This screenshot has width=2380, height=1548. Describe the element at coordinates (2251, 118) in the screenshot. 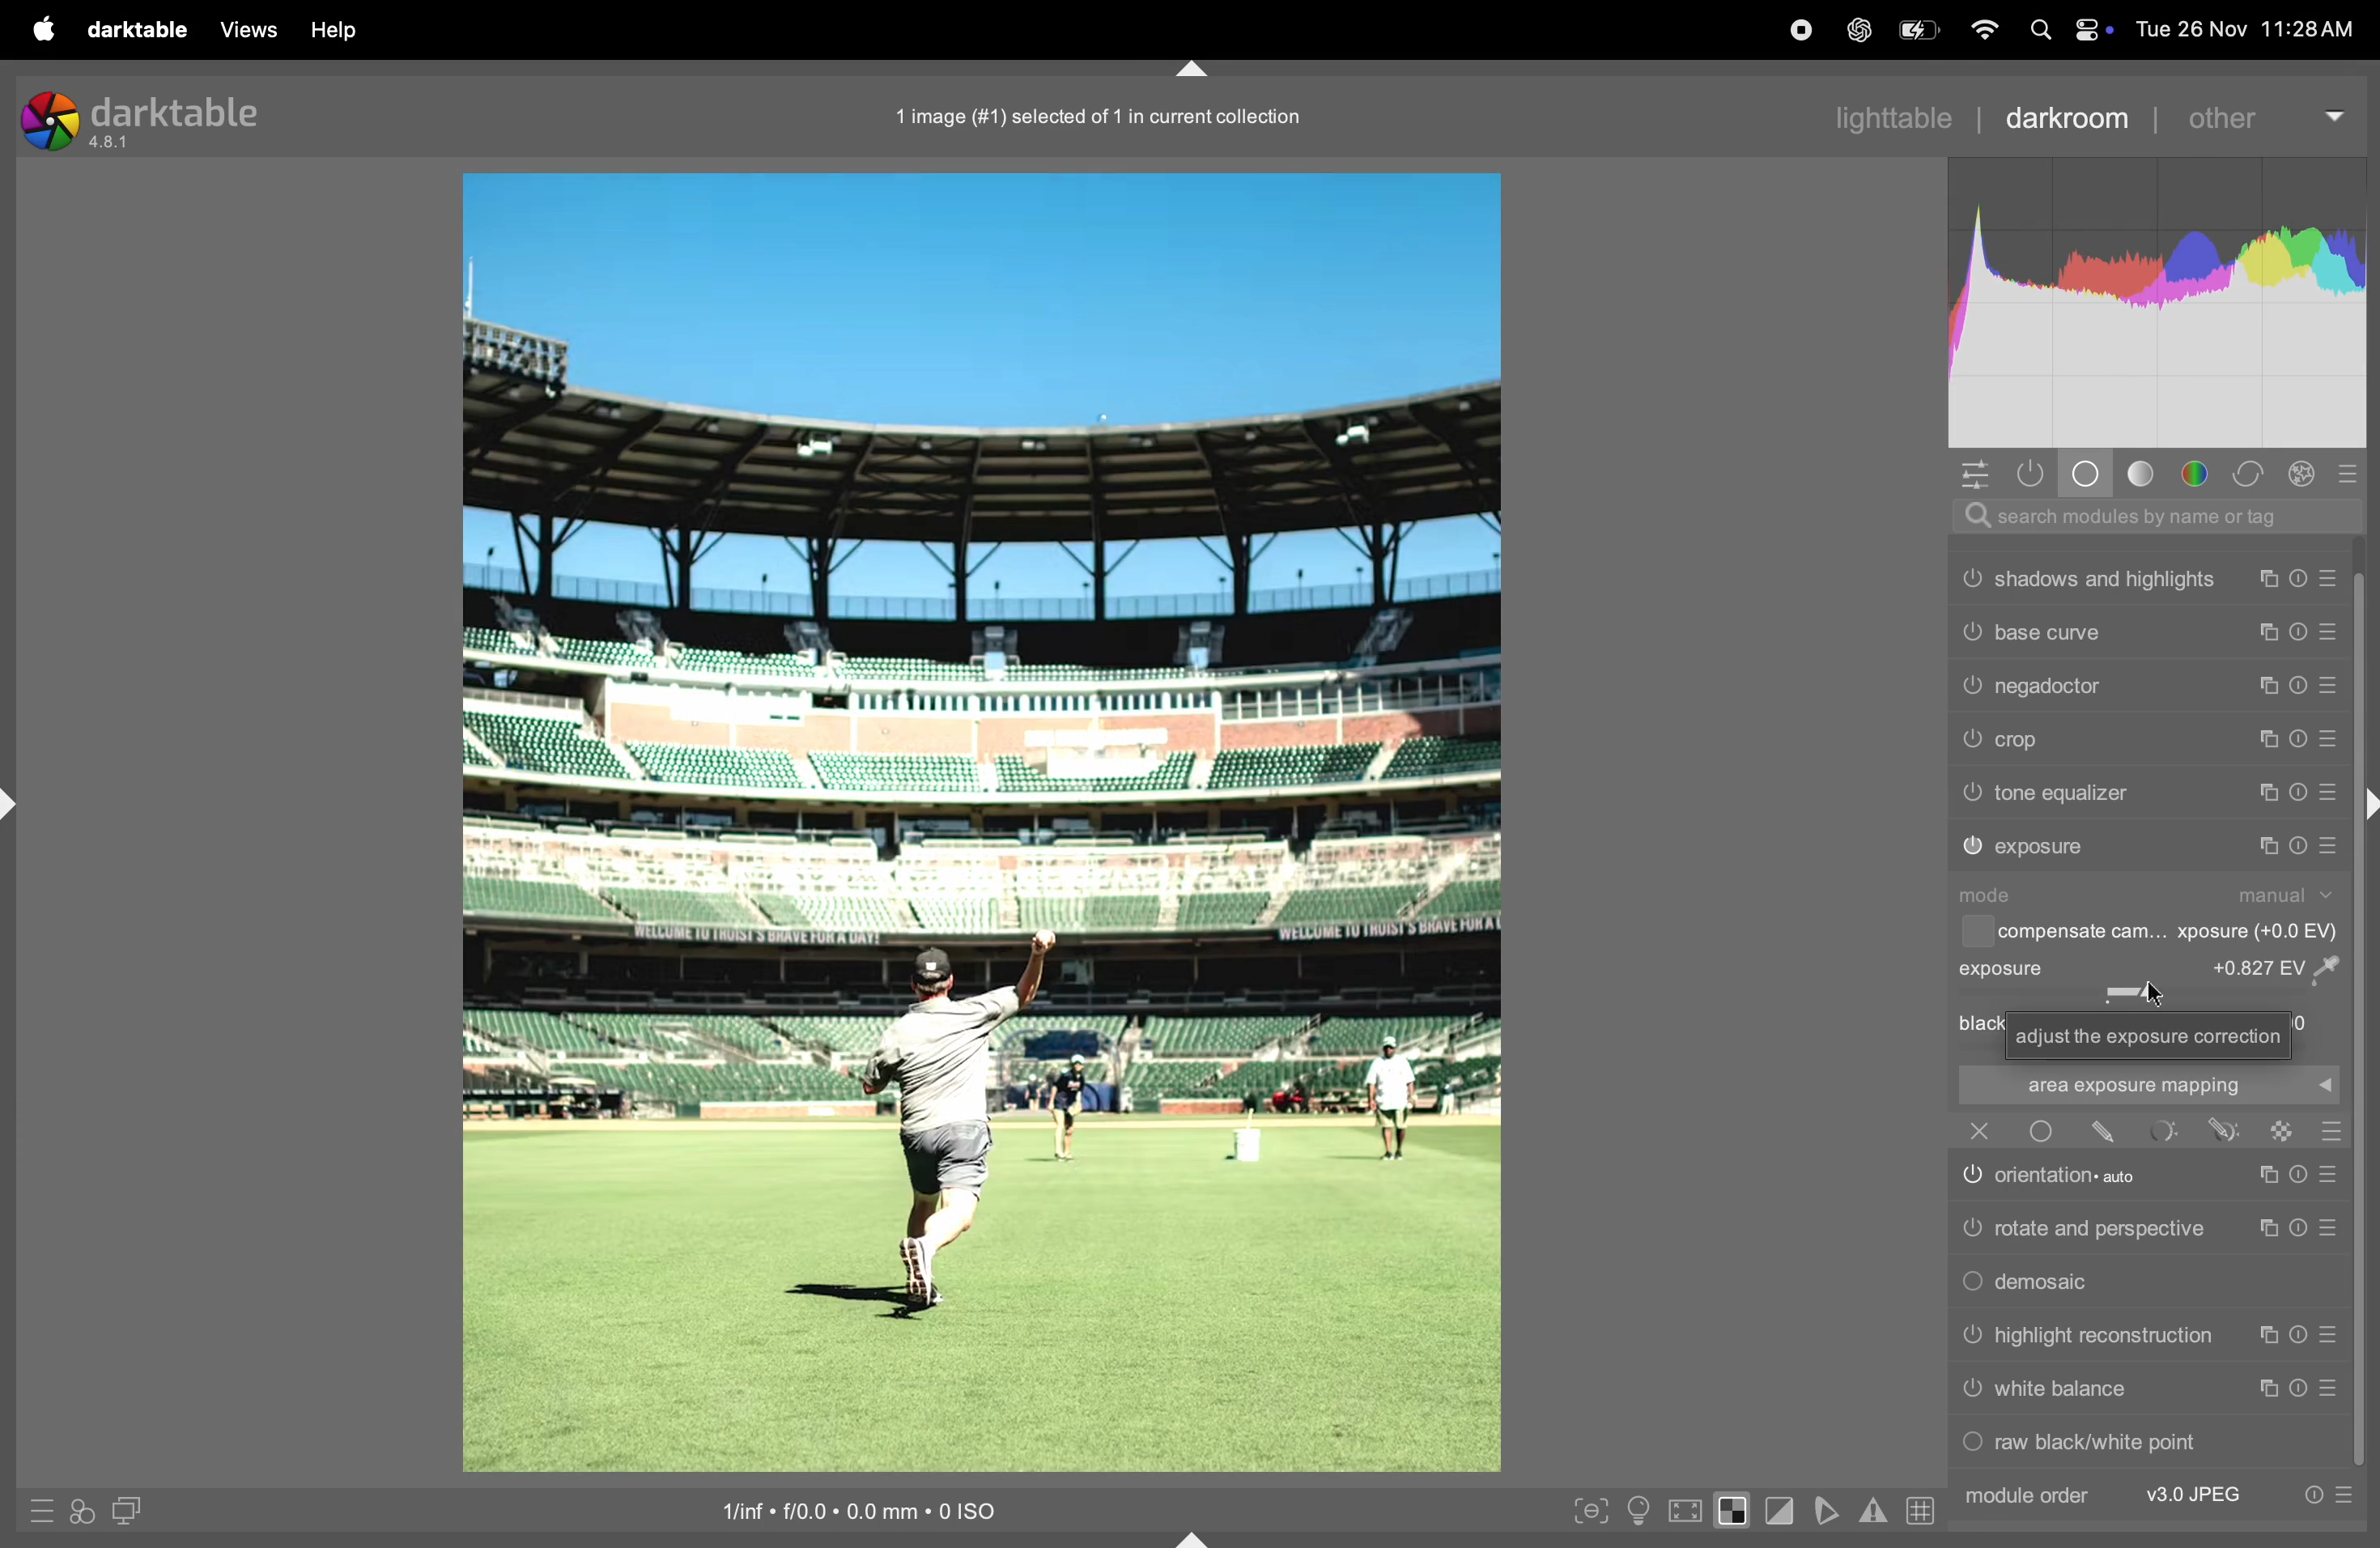

I see `other` at that location.